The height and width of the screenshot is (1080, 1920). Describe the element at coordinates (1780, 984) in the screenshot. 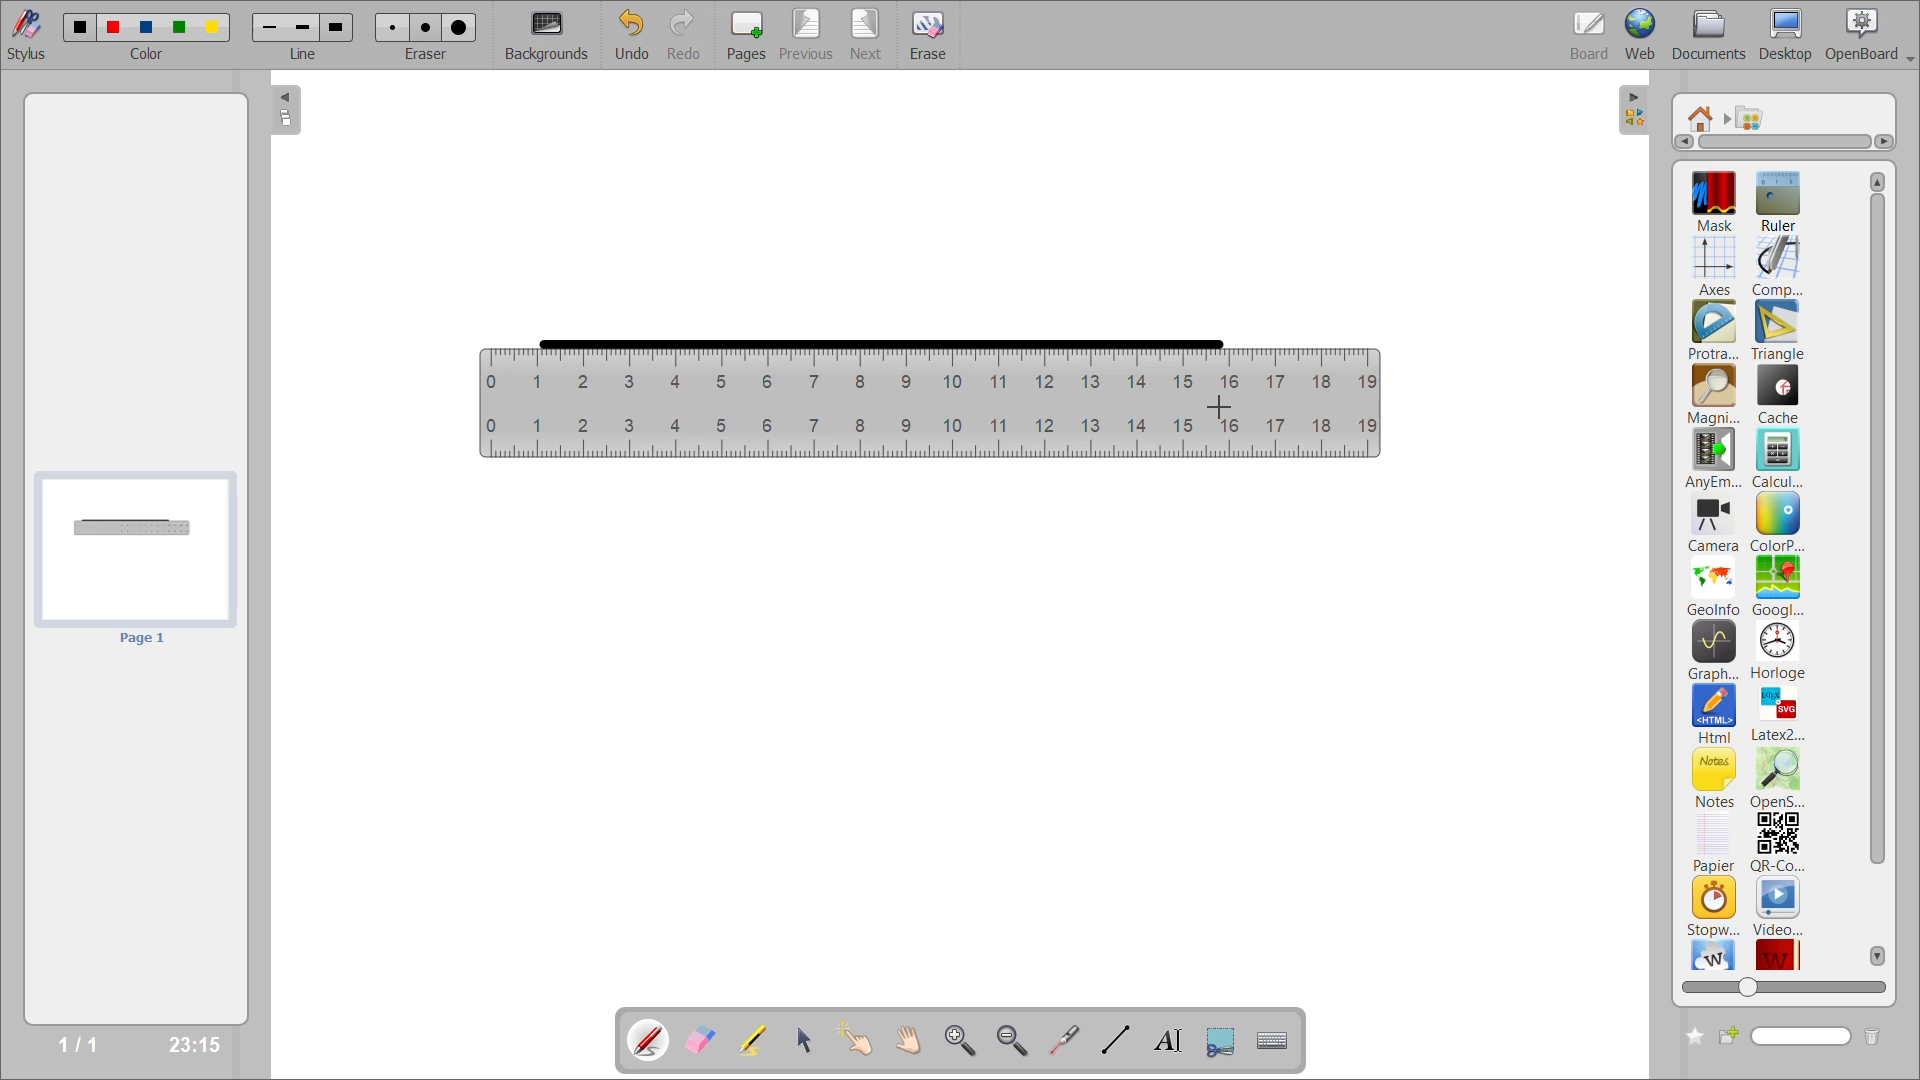

I see `zoom slider` at that location.